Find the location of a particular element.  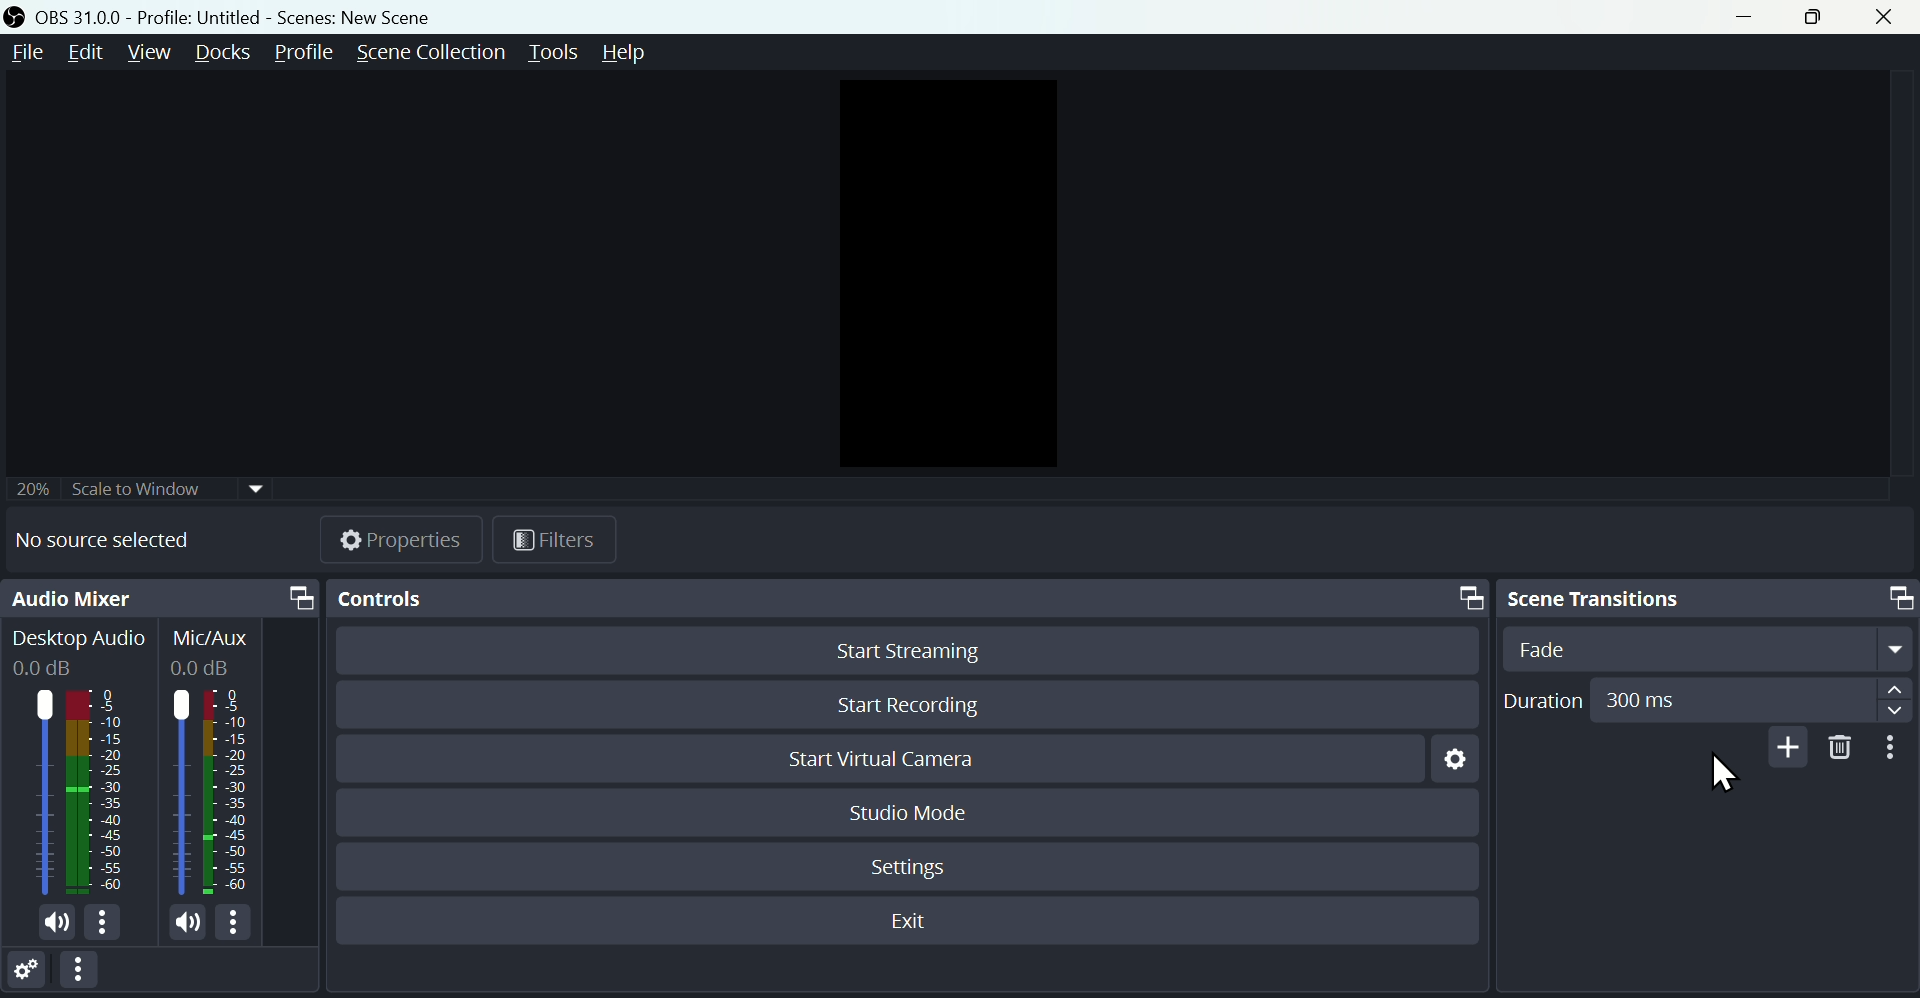

start virtual camera is located at coordinates (899, 758).